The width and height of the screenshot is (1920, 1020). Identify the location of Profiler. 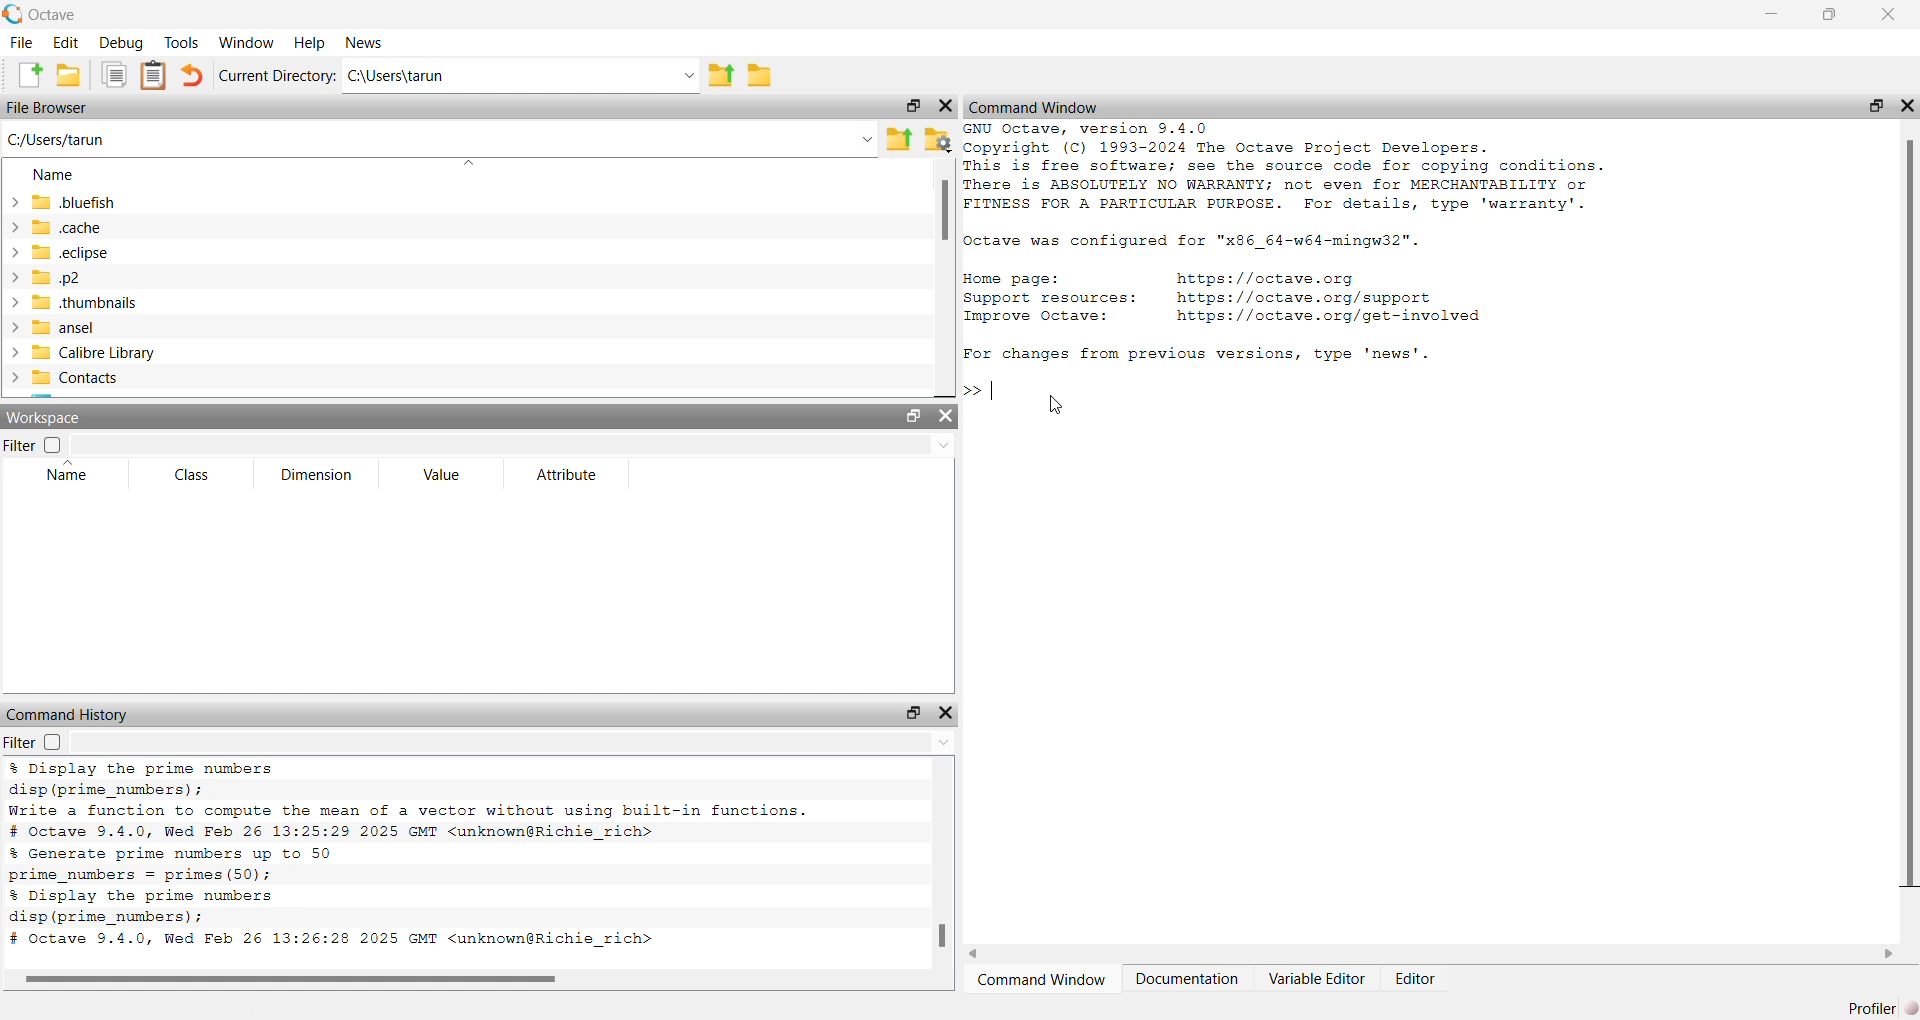
(1883, 1008).